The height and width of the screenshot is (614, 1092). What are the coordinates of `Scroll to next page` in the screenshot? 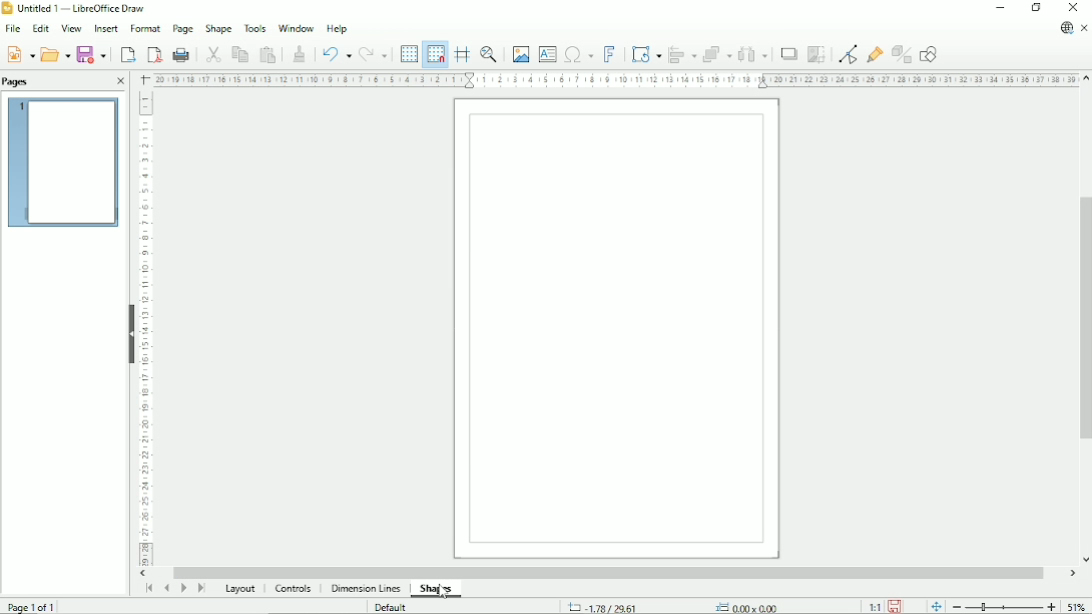 It's located at (183, 589).